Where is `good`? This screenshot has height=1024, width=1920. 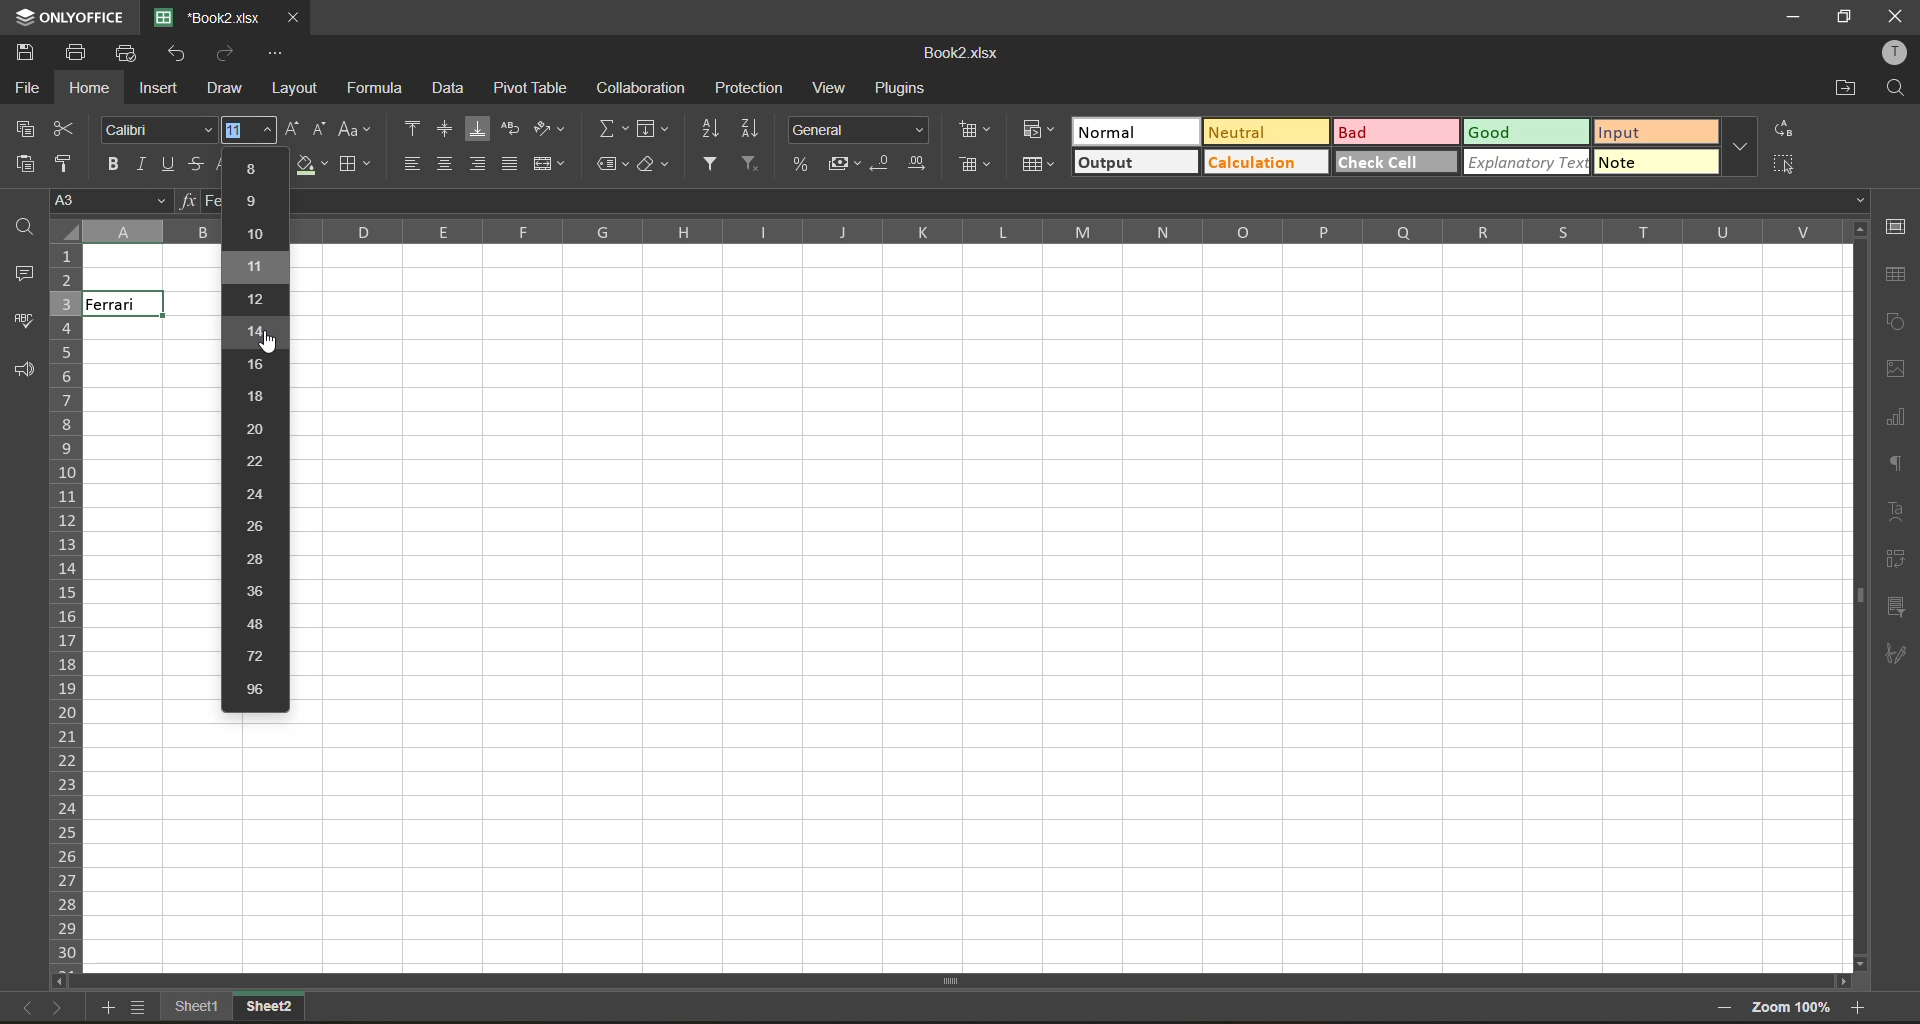 good is located at coordinates (1527, 133).